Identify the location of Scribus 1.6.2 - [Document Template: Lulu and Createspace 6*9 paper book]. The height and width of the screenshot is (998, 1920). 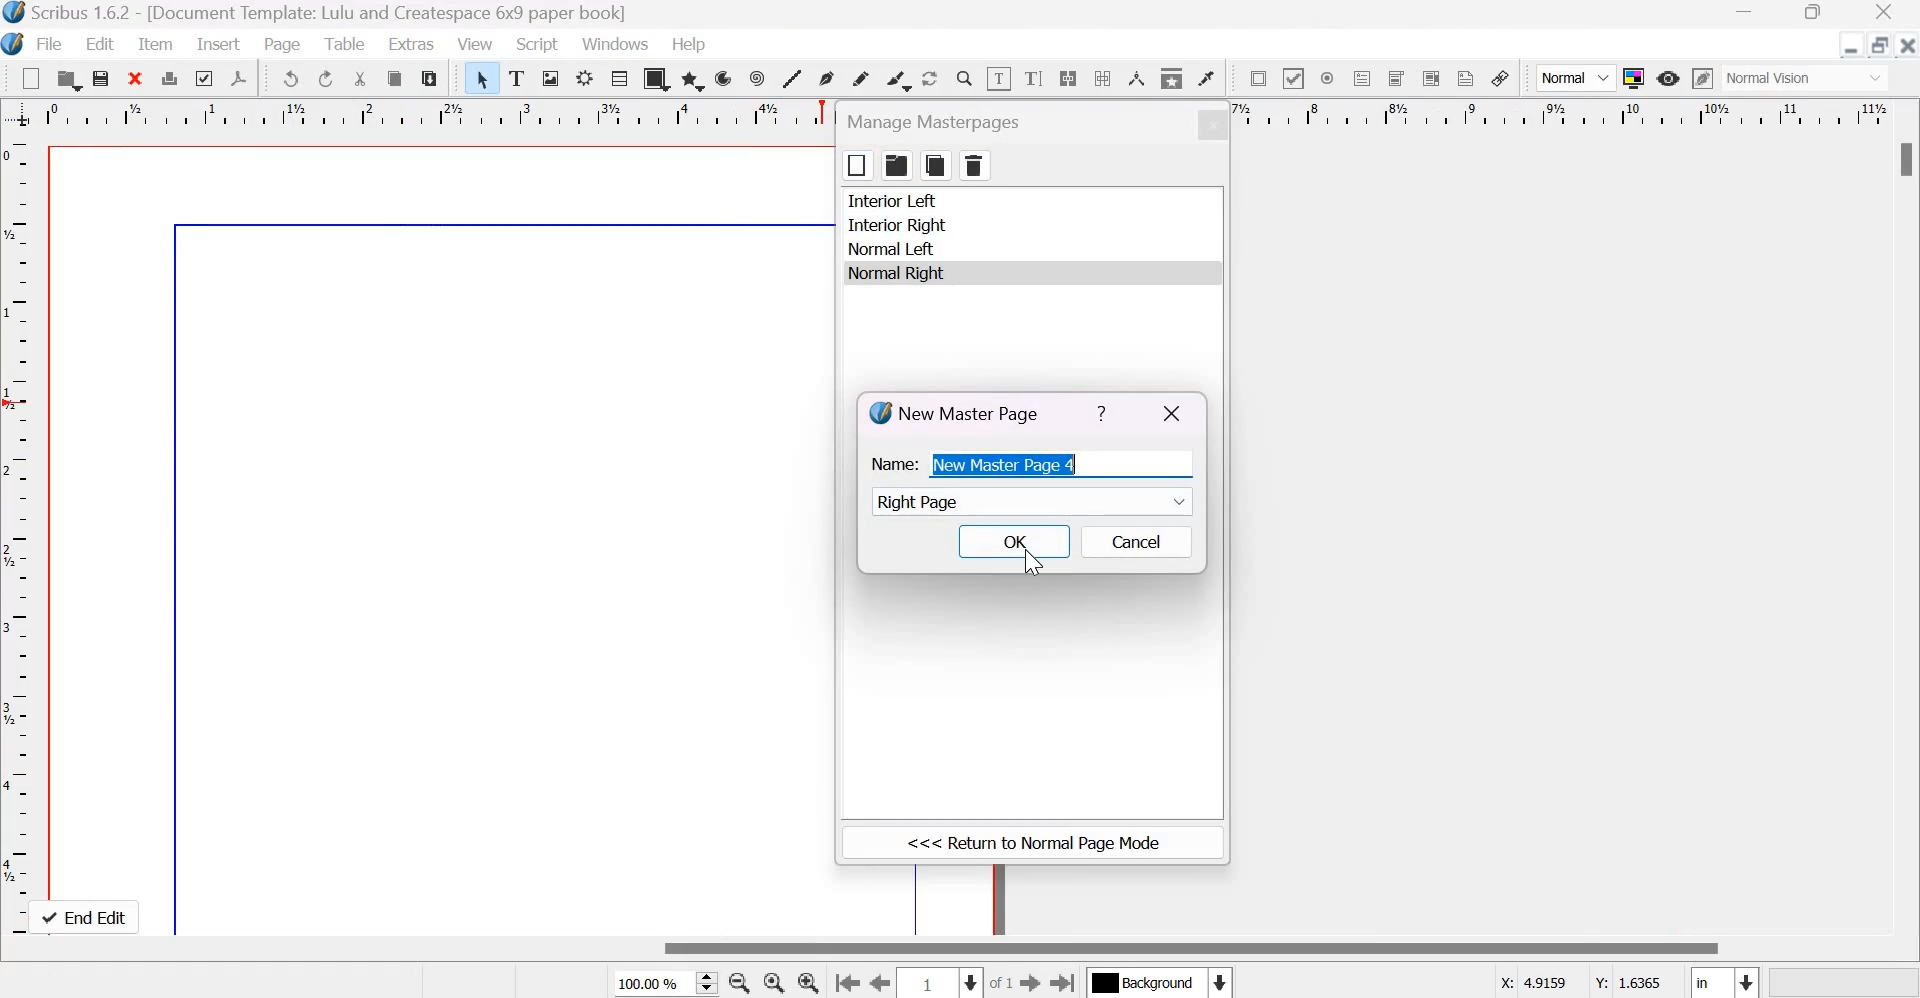
(318, 13).